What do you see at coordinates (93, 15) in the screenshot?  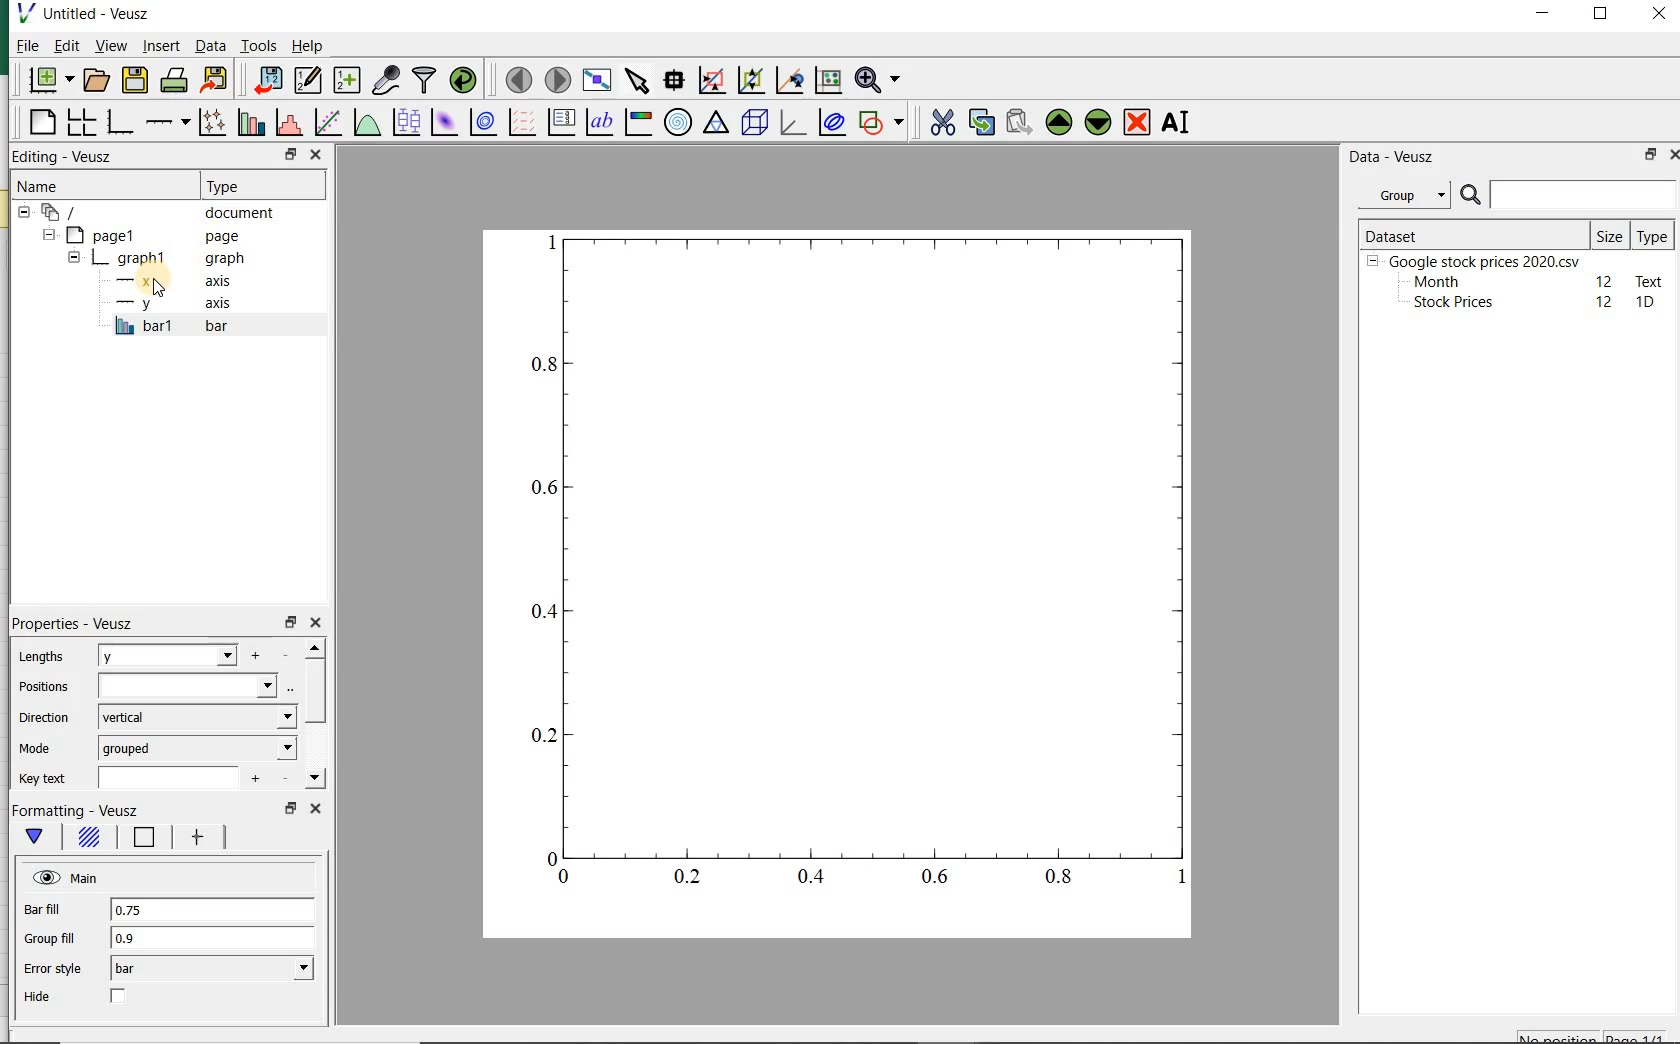 I see `Untitled-Veusz` at bounding box center [93, 15].